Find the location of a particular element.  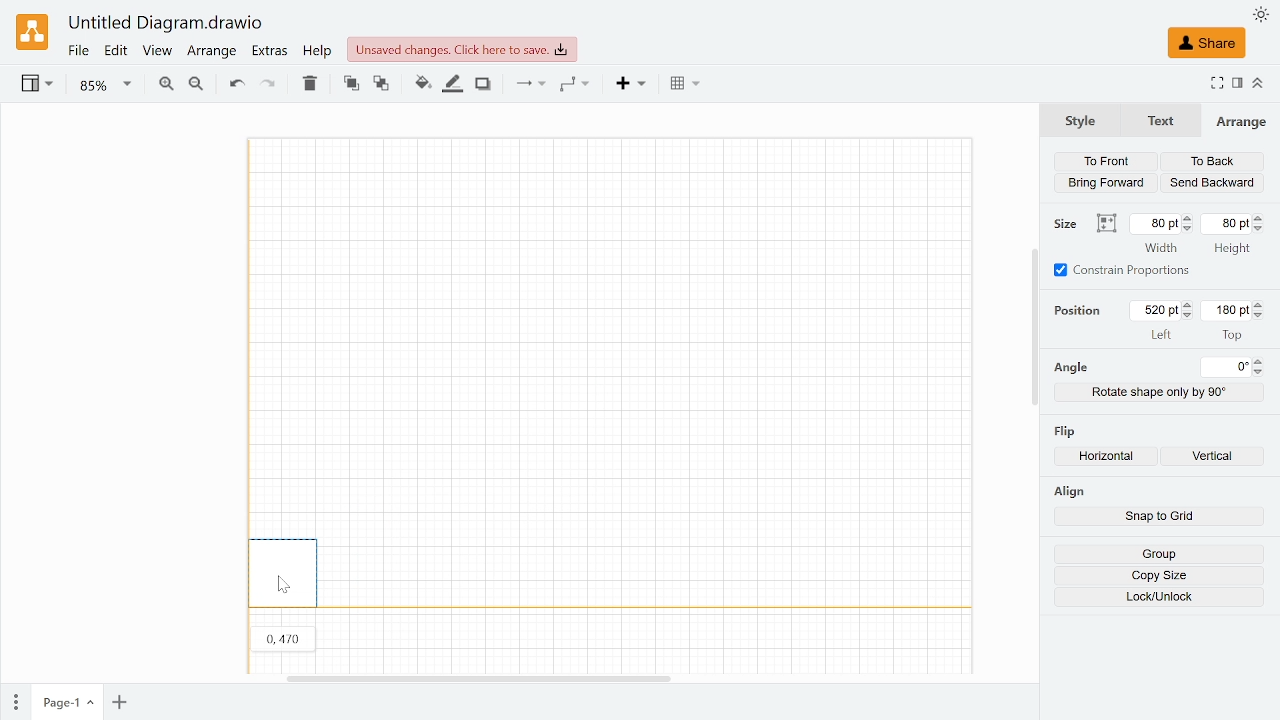

FUllscreen is located at coordinates (1216, 85).